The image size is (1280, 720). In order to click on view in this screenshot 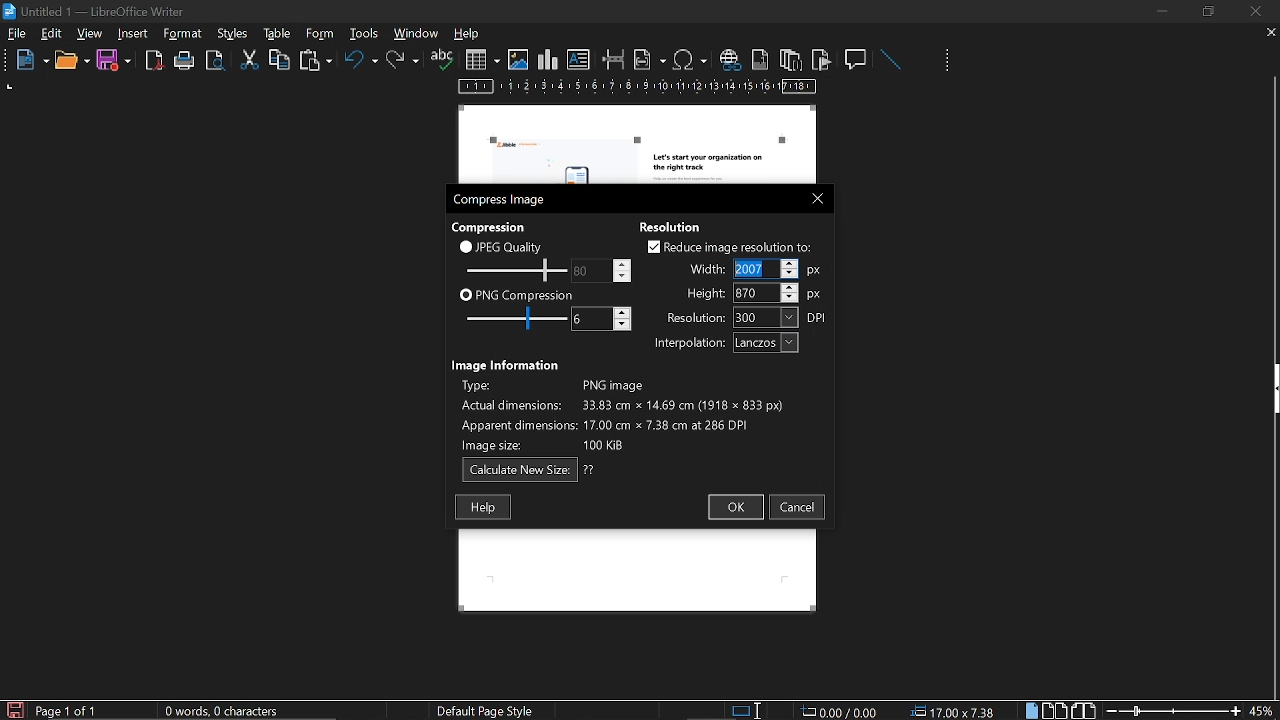, I will do `click(91, 33)`.